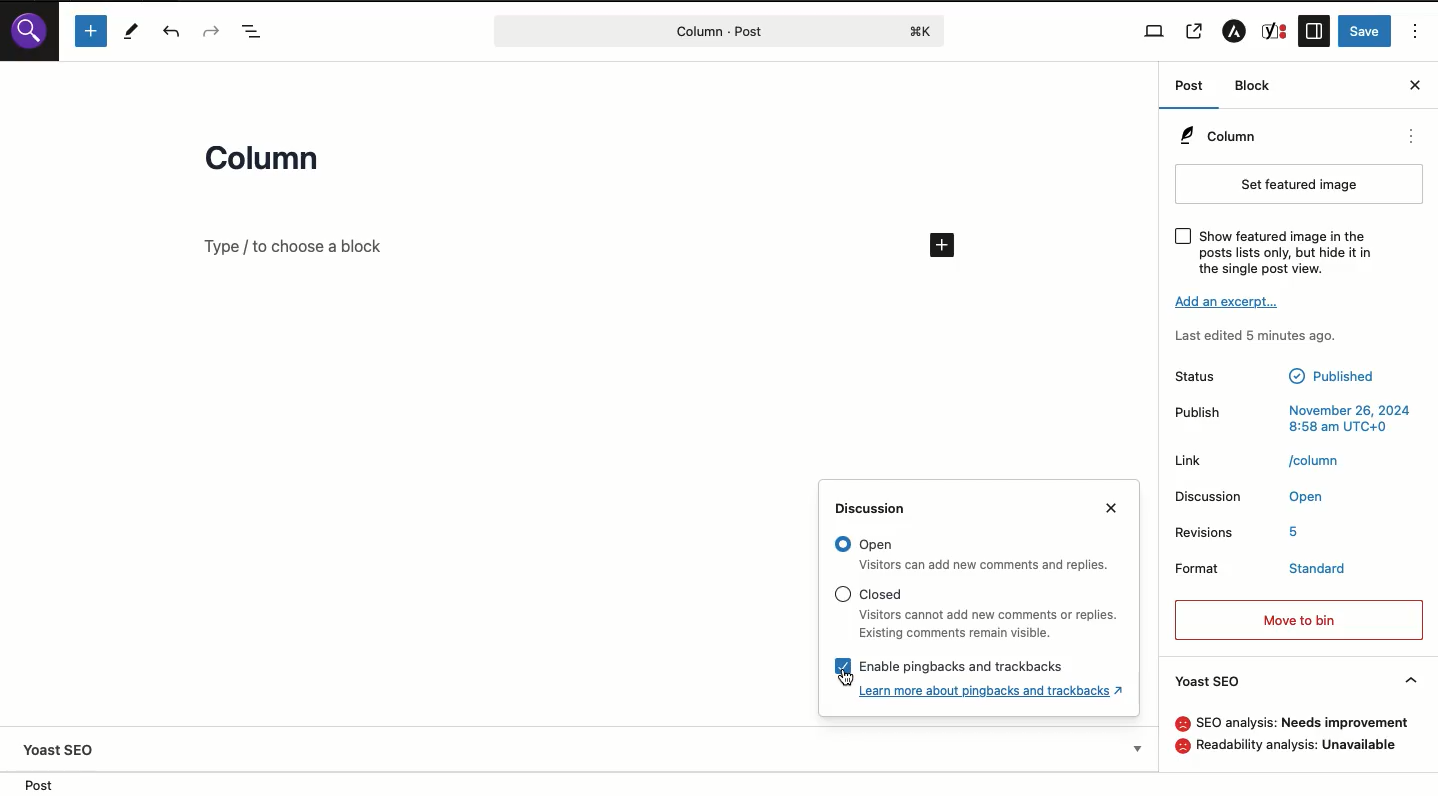 Image resolution: width=1438 pixels, height=796 pixels. I want to click on text, so click(1330, 375).